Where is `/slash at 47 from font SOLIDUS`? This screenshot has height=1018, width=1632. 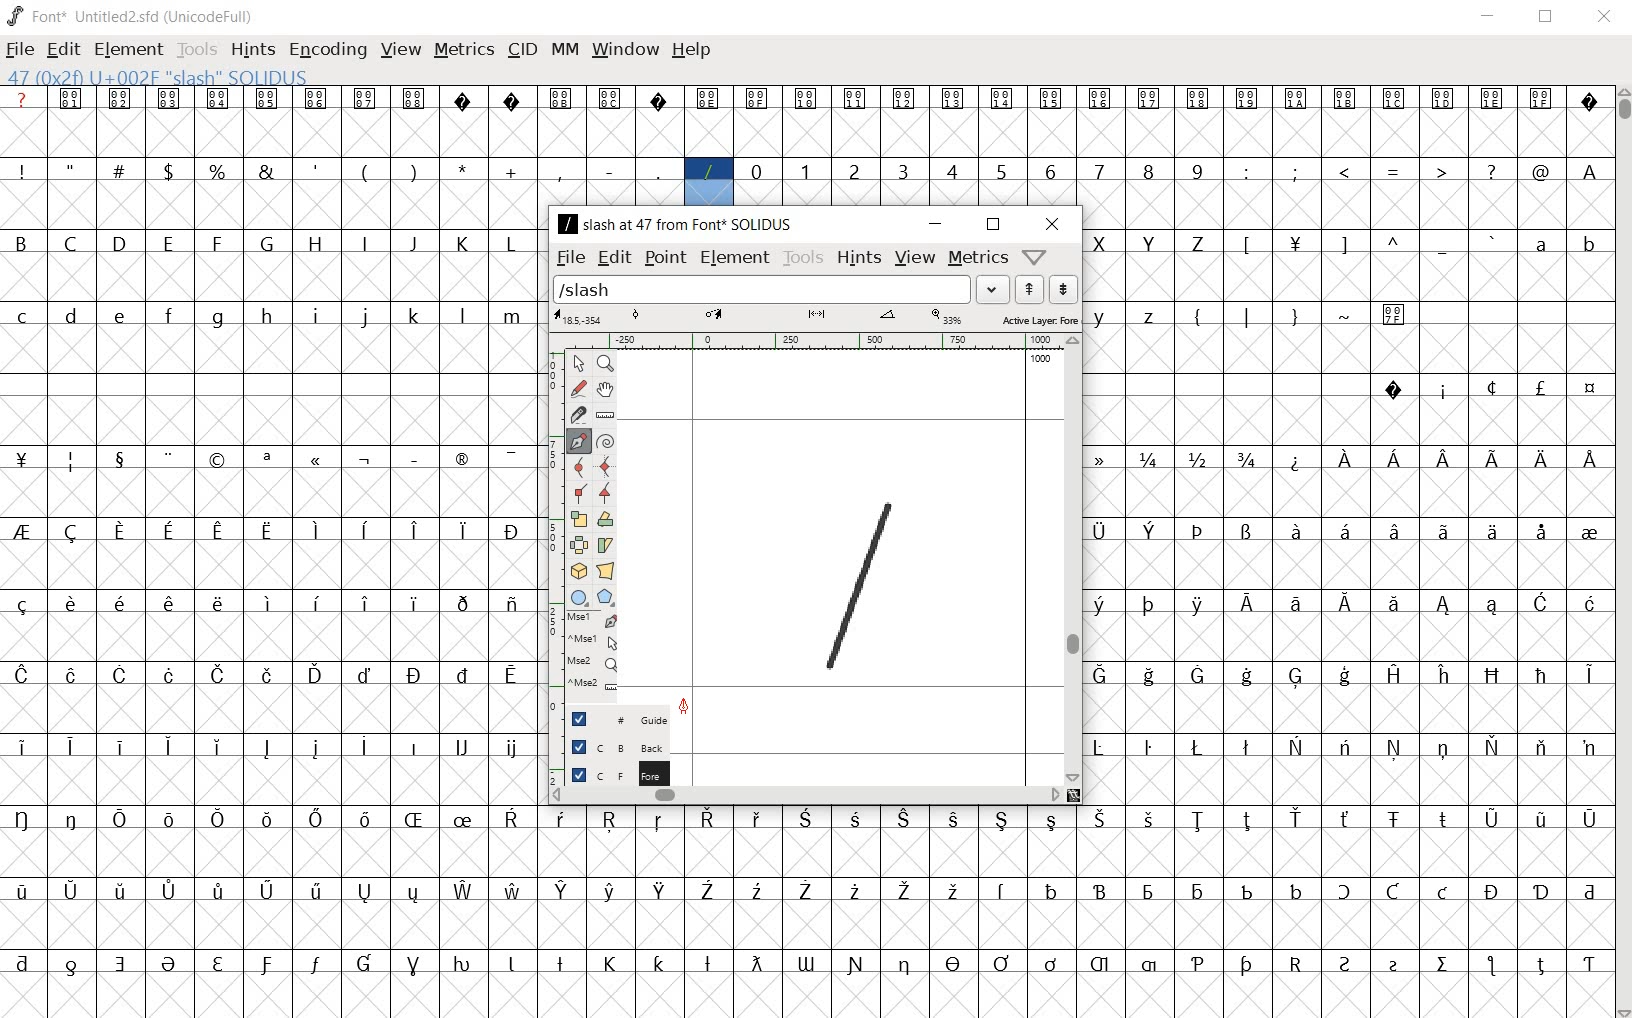
/slash at 47 from font SOLIDUS is located at coordinates (672, 224).